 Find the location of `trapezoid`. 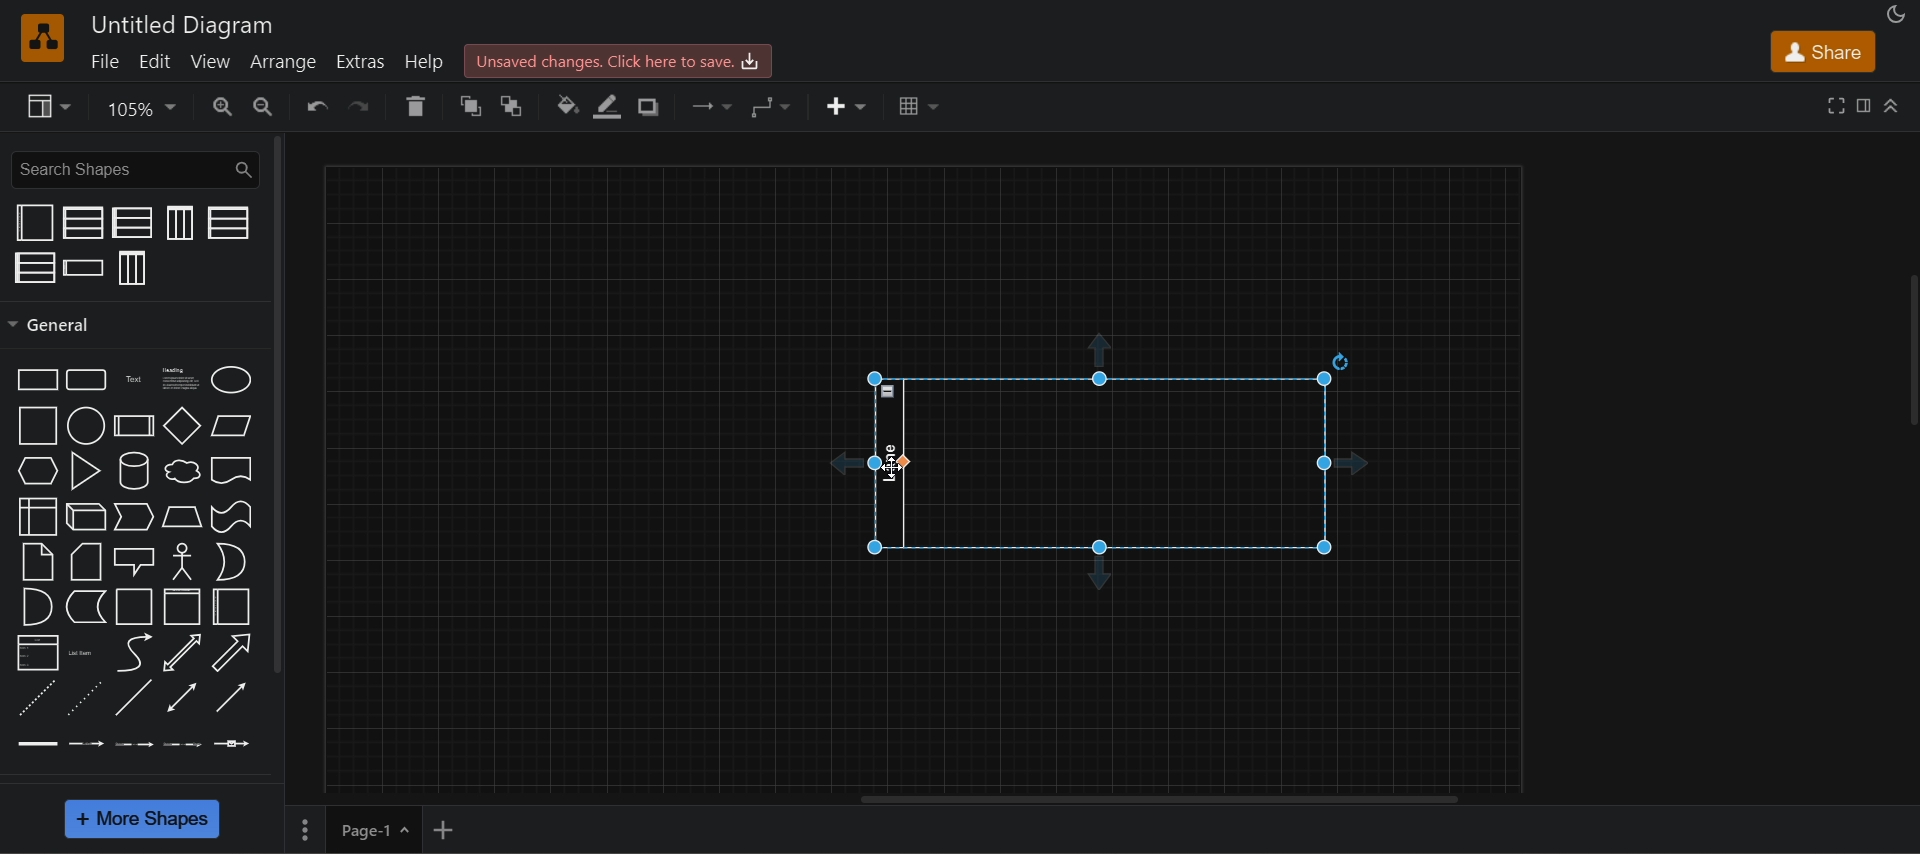

trapezoid is located at coordinates (182, 516).